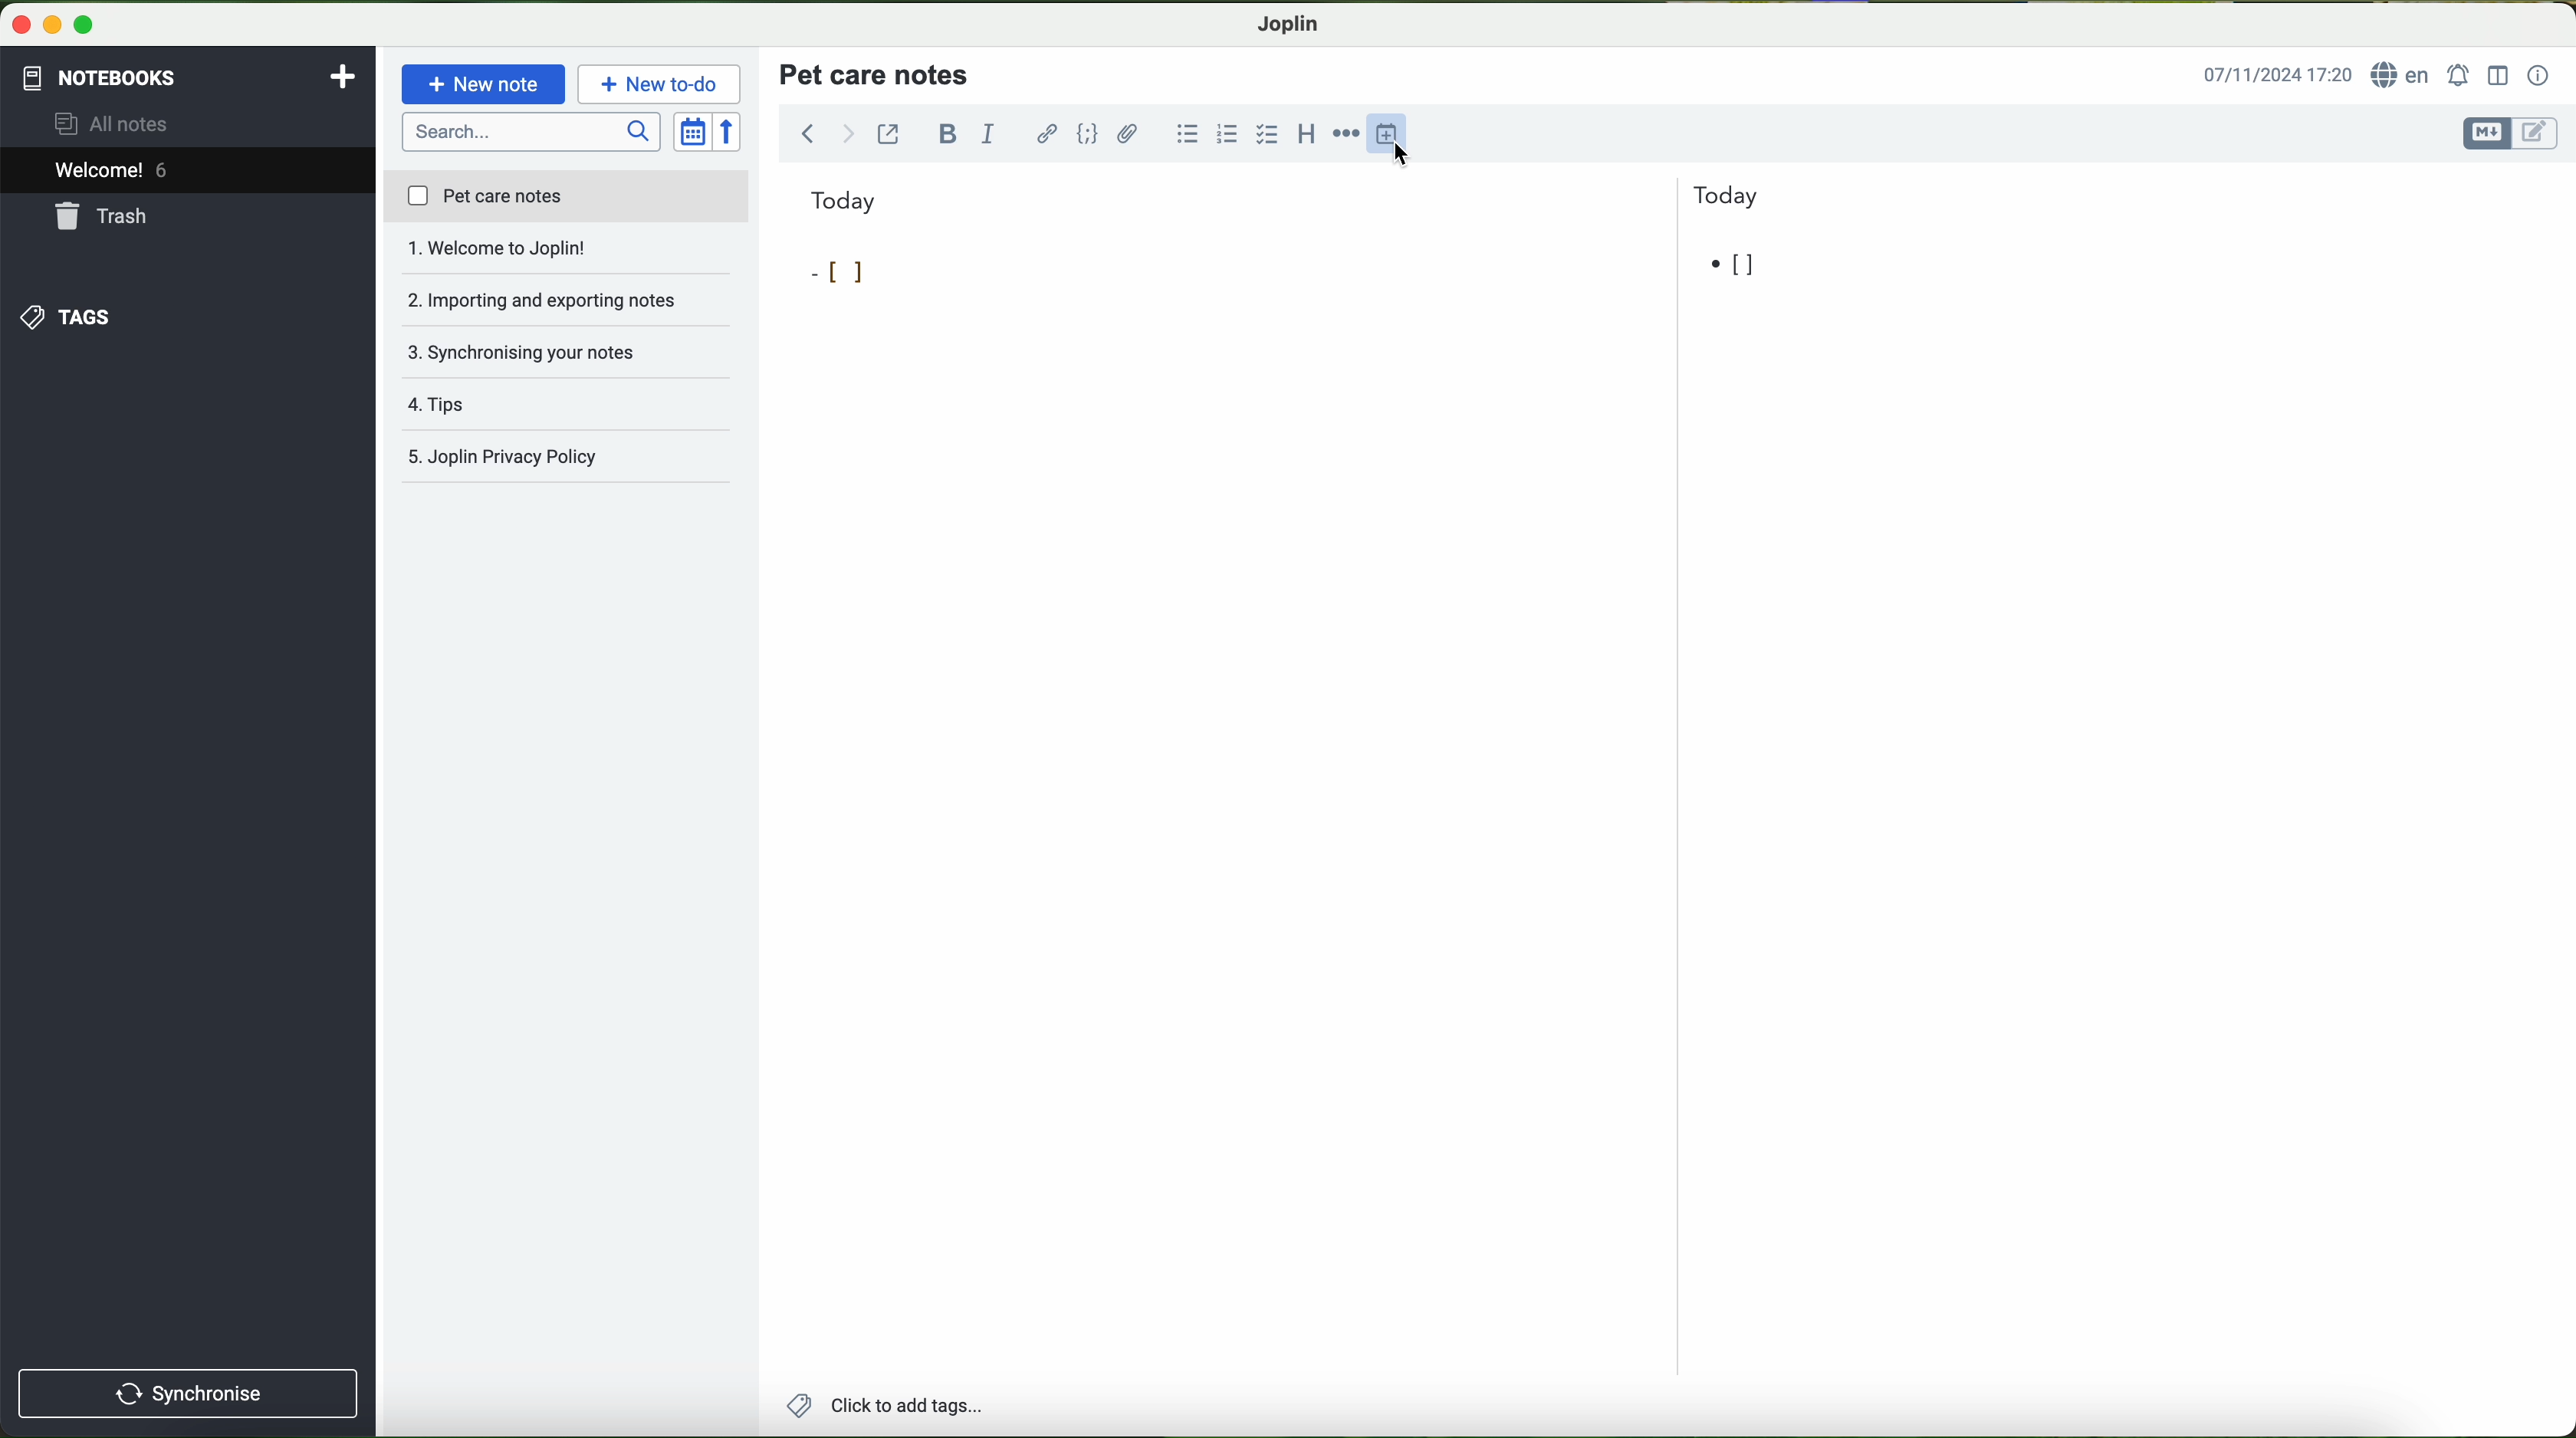  What do you see at coordinates (1184, 134) in the screenshot?
I see `bulleted list` at bounding box center [1184, 134].